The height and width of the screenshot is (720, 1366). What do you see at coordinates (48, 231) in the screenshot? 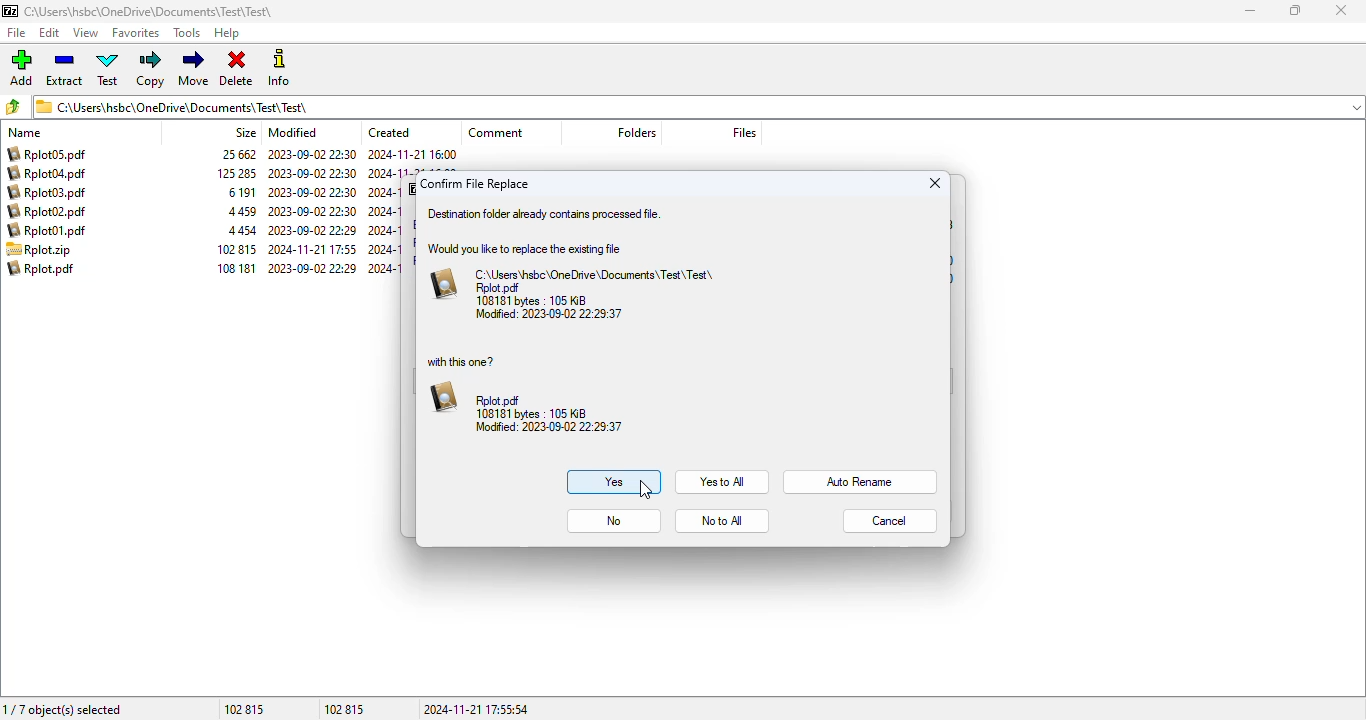
I see `Rplot01.pdf` at bounding box center [48, 231].